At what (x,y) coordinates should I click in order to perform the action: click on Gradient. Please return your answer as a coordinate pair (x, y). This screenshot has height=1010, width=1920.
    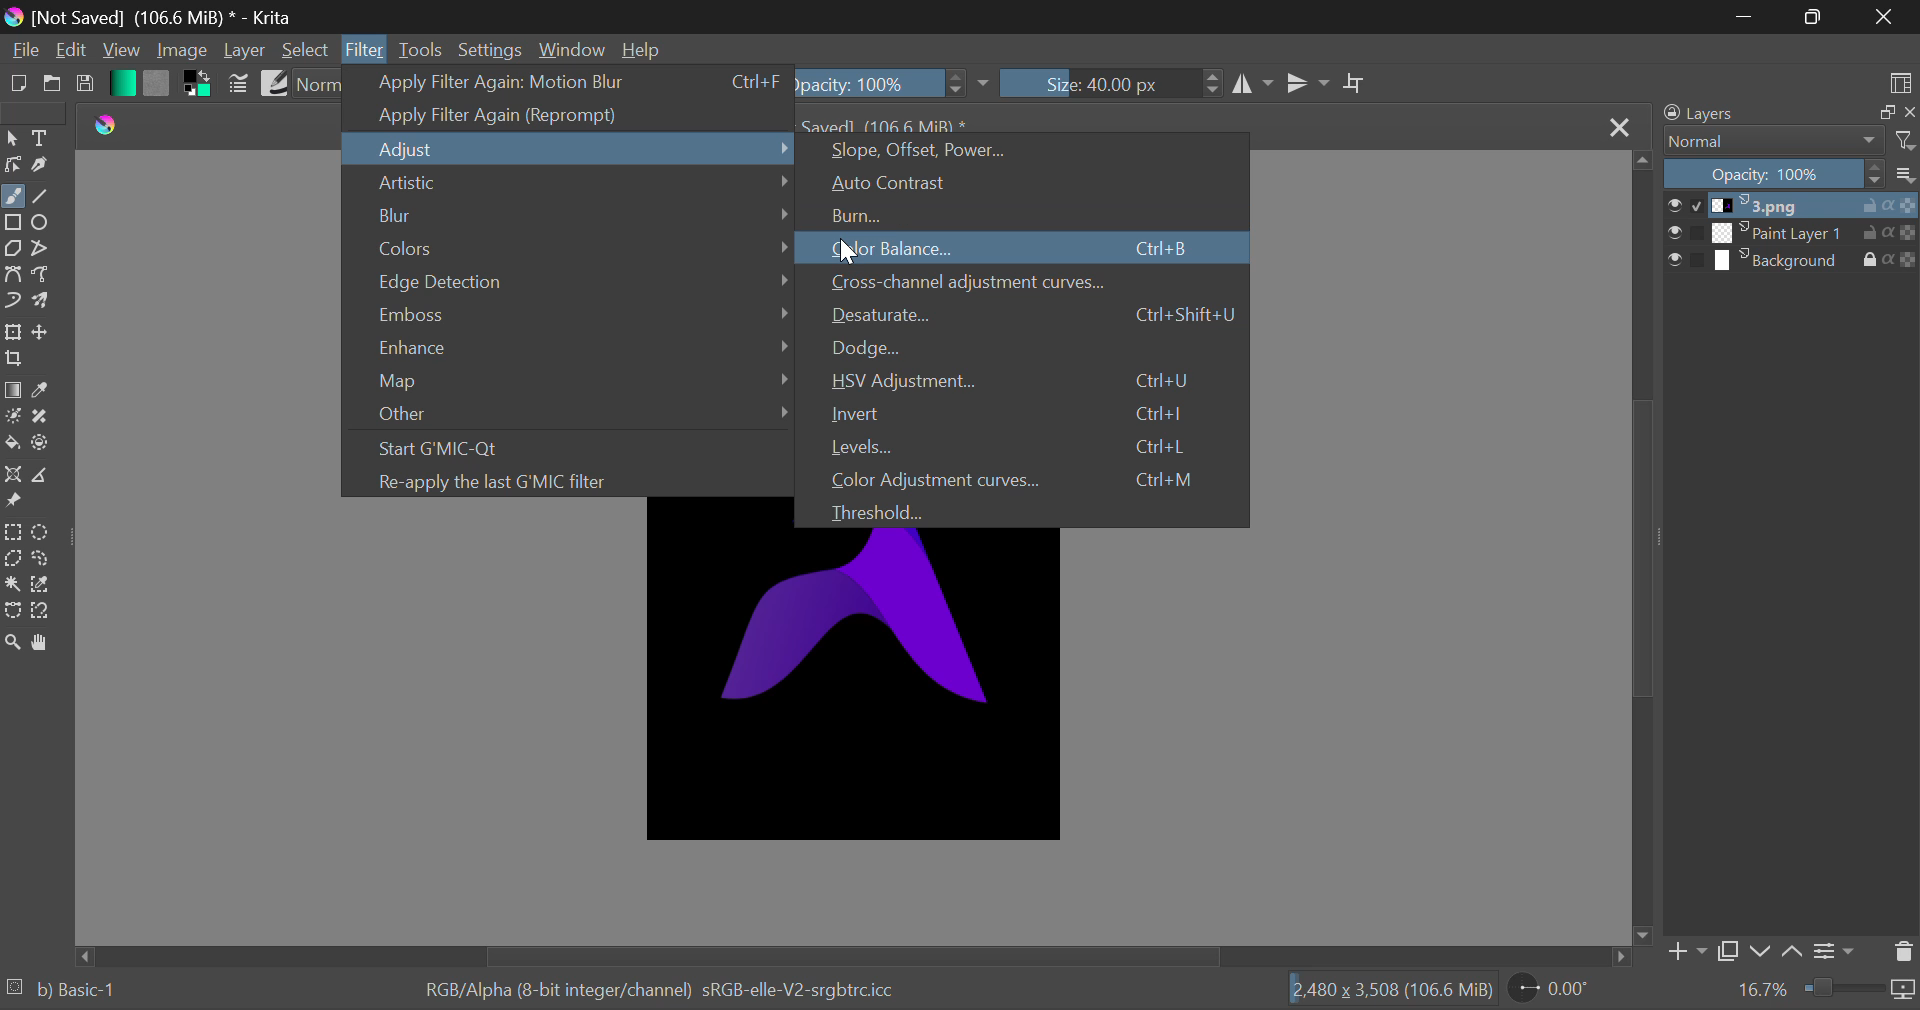
    Looking at the image, I should click on (121, 84).